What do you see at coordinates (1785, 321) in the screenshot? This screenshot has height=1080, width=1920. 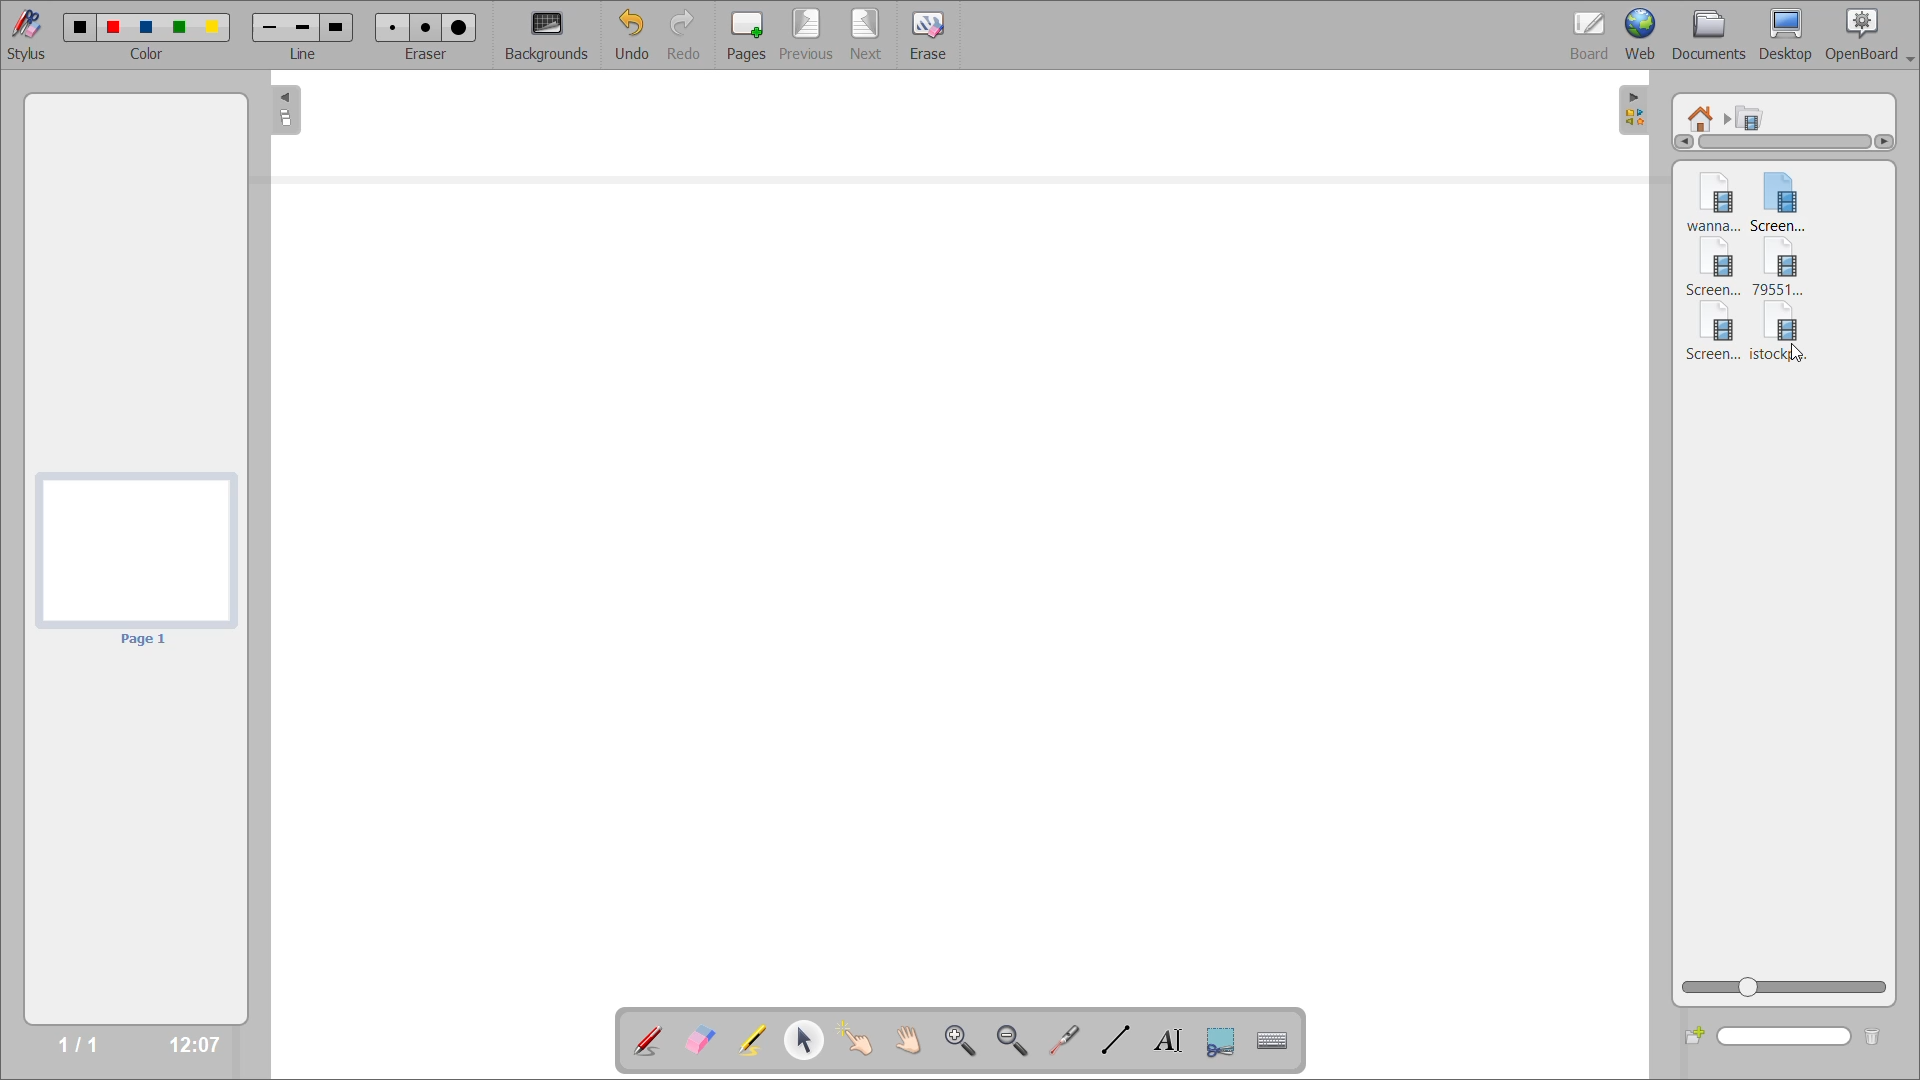 I see `video 6` at bounding box center [1785, 321].